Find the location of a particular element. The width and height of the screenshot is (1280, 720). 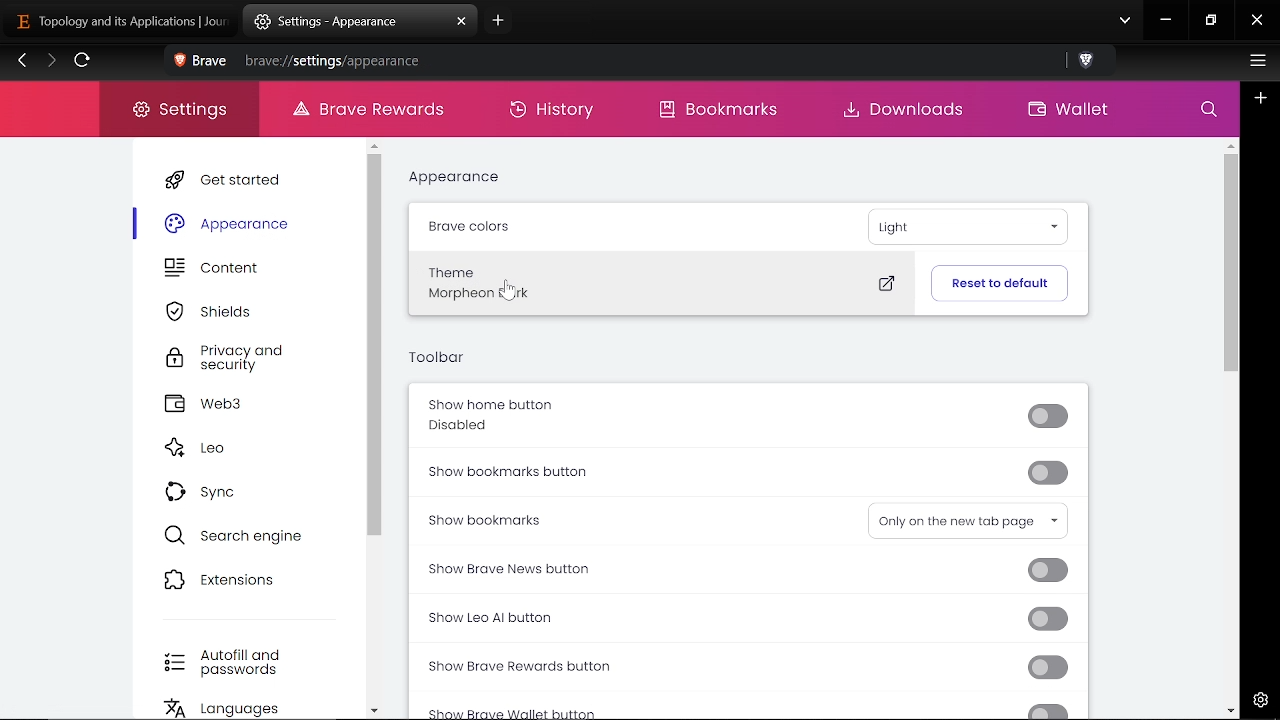

Autofill and passwords is located at coordinates (230, 663).